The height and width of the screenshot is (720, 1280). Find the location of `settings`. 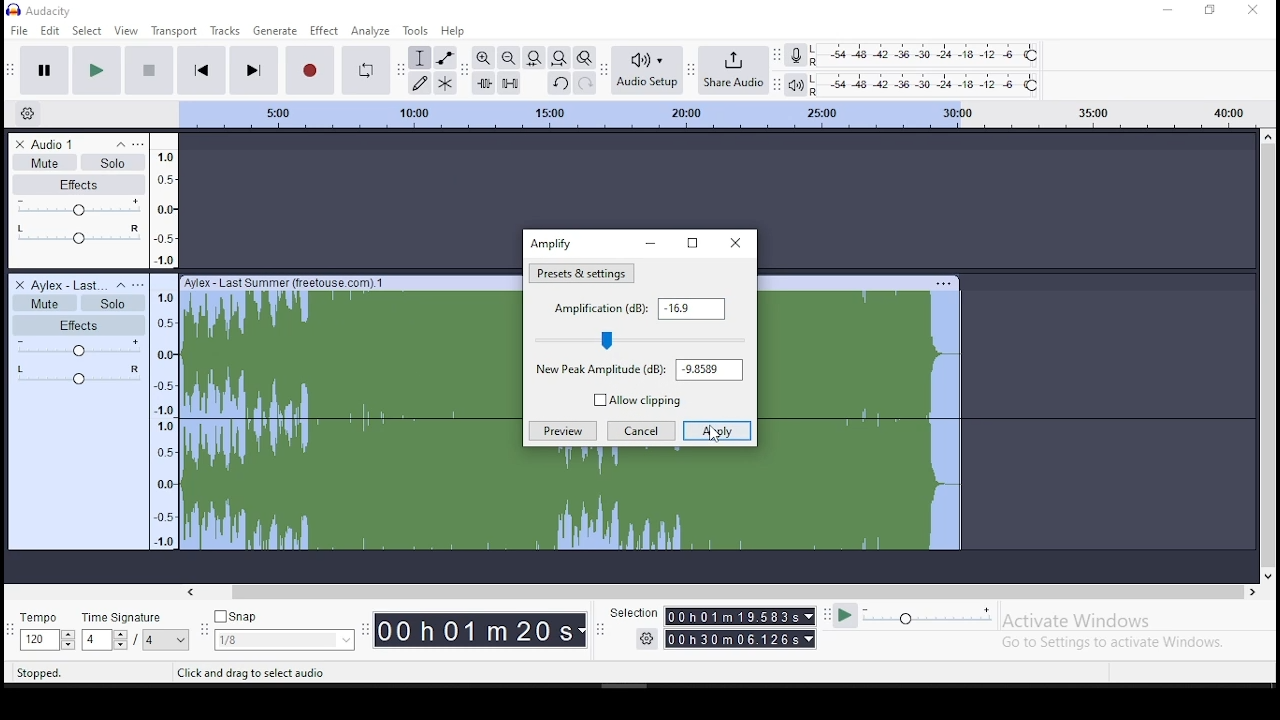

settings is located at coordinates (650, 641).